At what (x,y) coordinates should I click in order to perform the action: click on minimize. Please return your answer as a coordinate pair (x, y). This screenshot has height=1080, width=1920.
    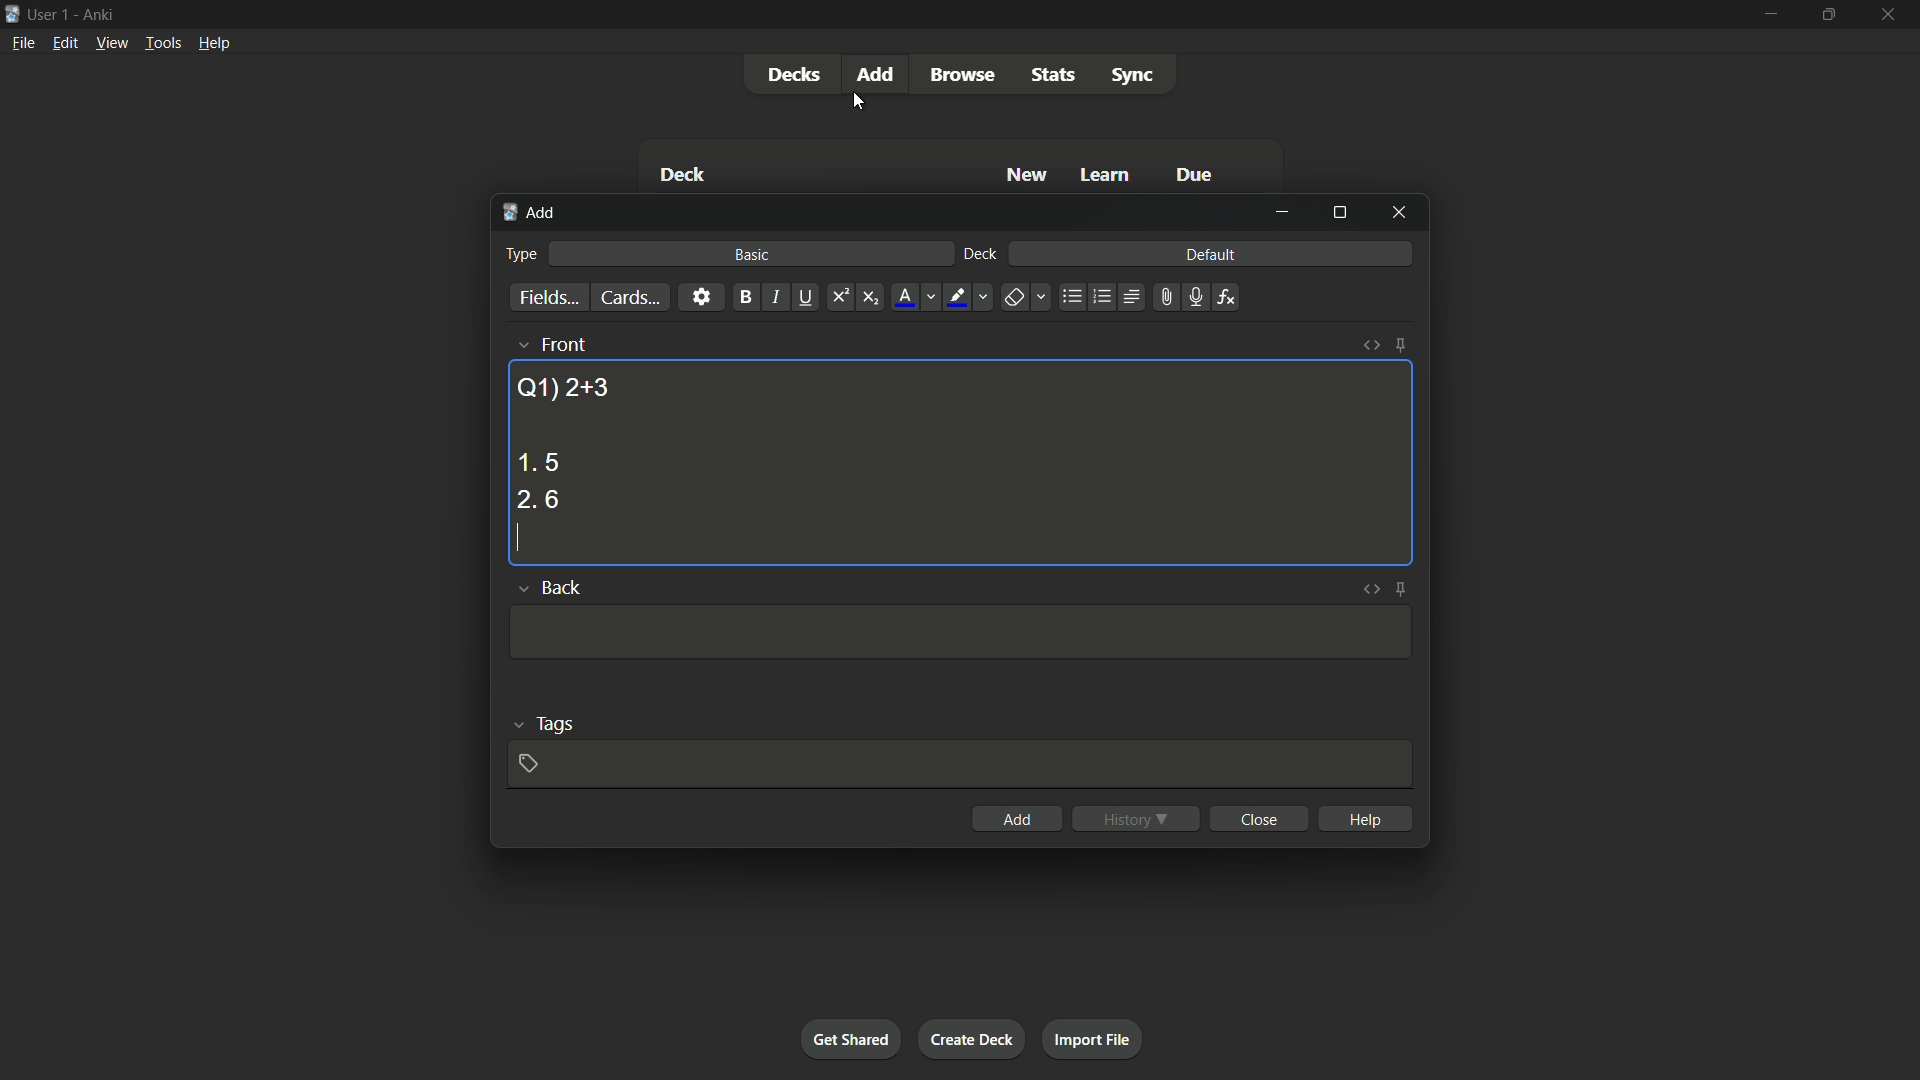
    Looking at the image, I should click on (1769, 13).